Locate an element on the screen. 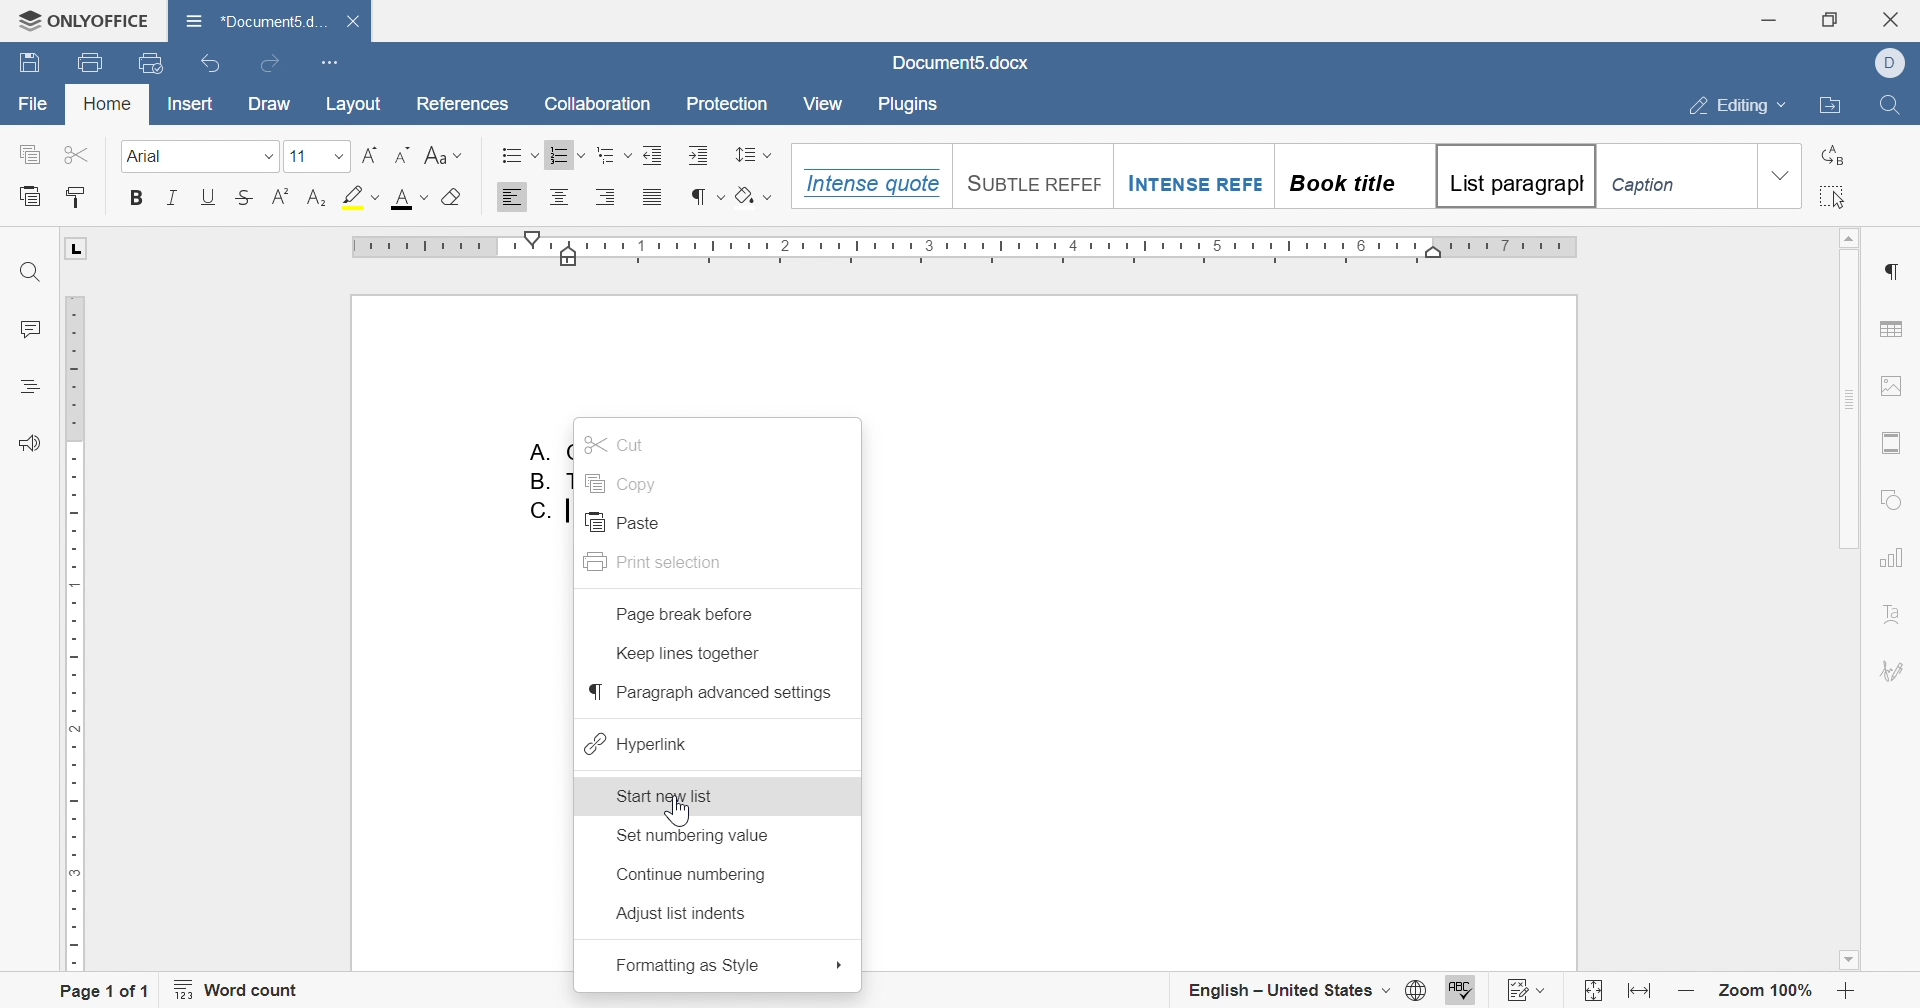 The width and height of the screenshot is (1920, 1008). minimize is located at coordinates (1768, 18).